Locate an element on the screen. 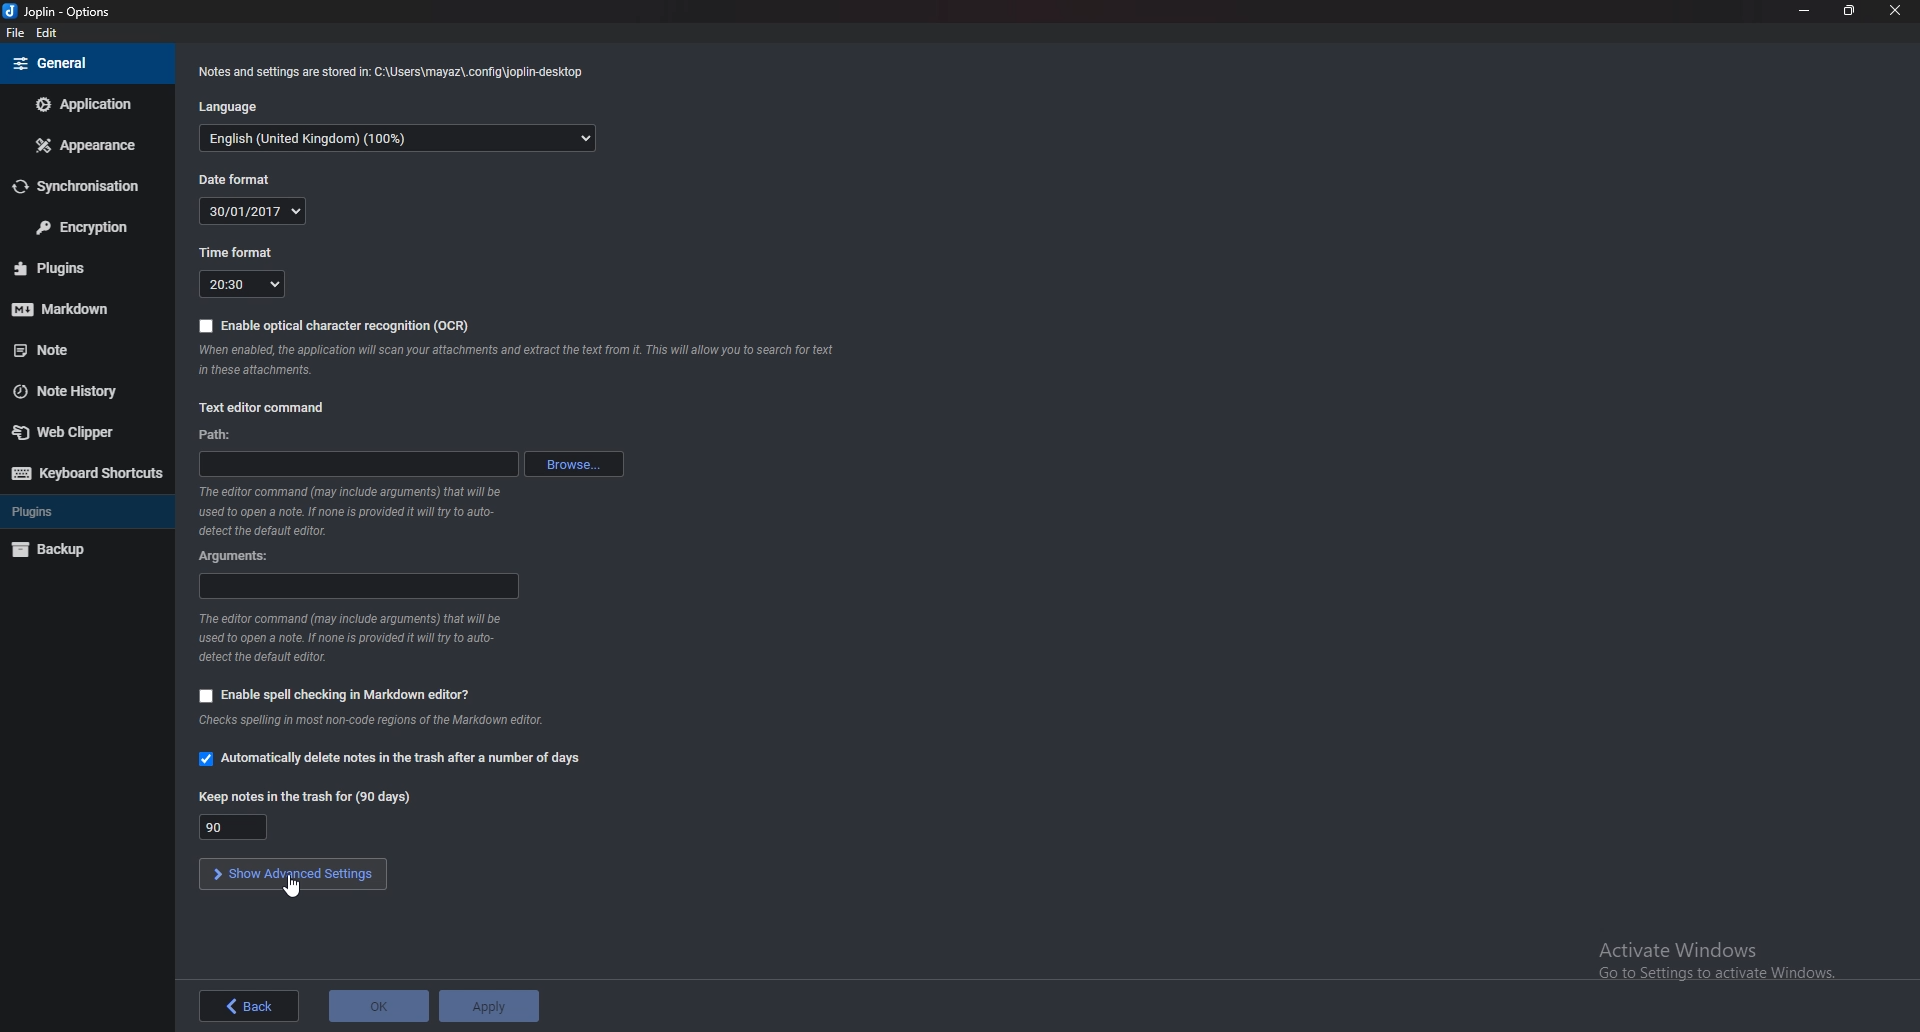 This screenshot has height=1032, width=1920. Info is located at coordinates (389, 721).